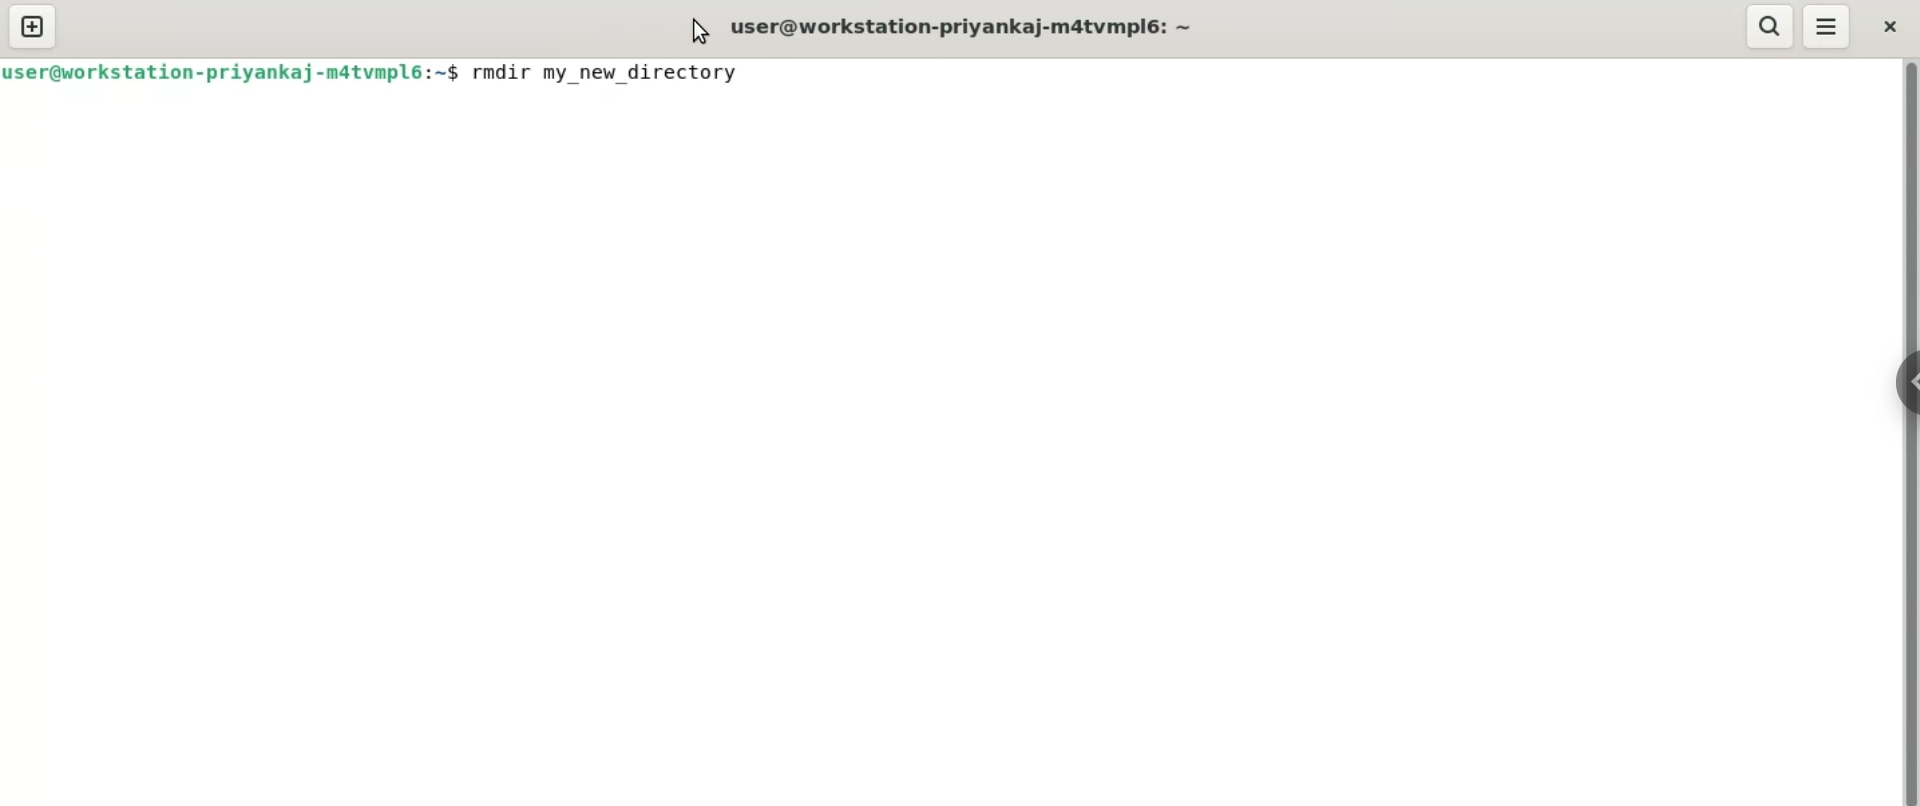  Describe the element at coordinates (969, 25) in the screenshot. I see `user@workstation-priyanka-m4tvmpl6:~` at that location.